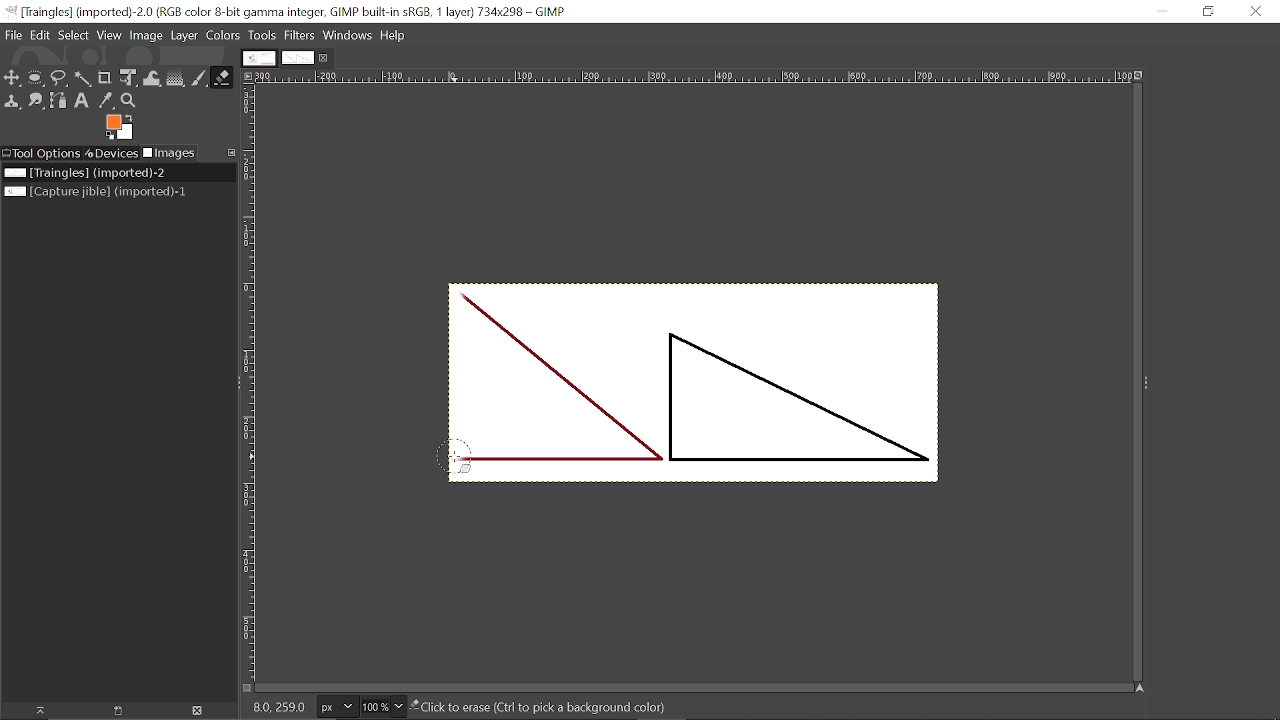 This screenshot has width=1280, height=720. What do you see at coordinates (261, 36) in the screenshot?
I see `` at bounding box center [261, 36].